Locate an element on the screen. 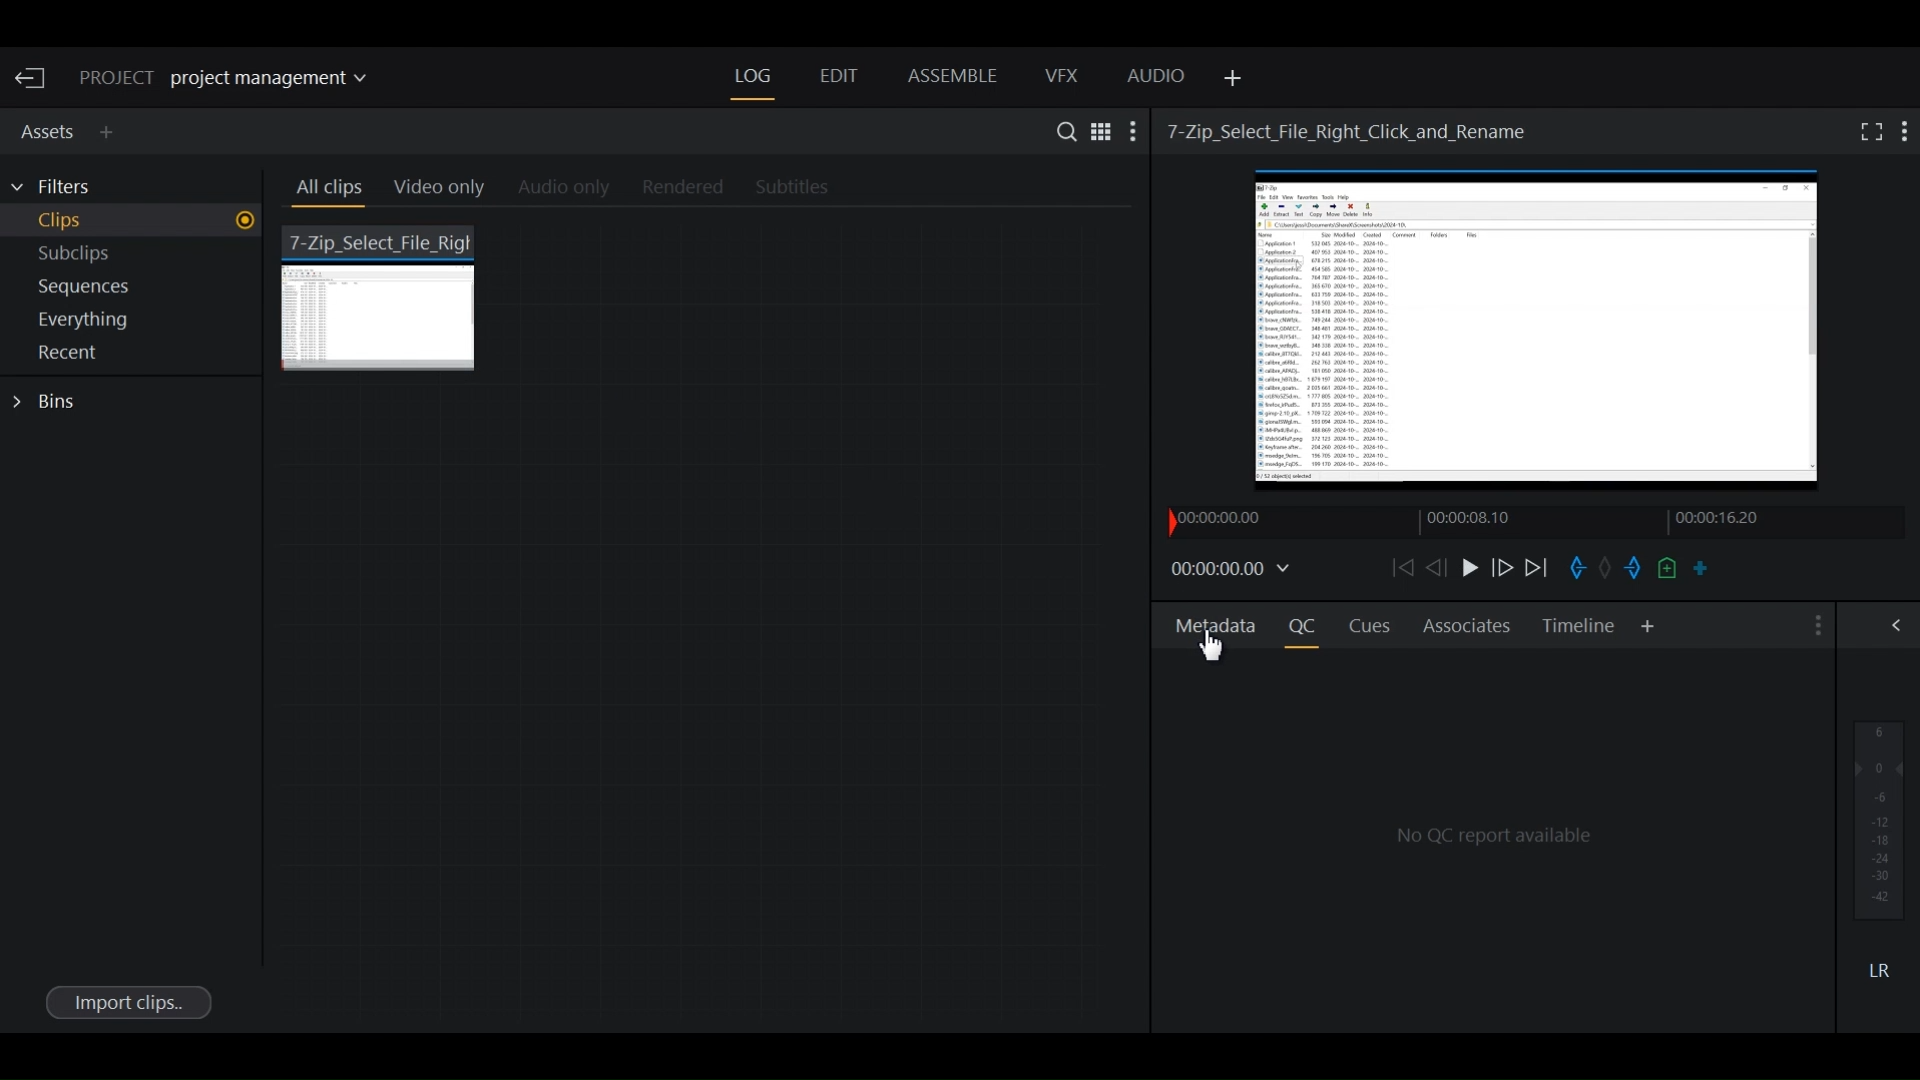 This screenshot has width=1920, height=1080. Rendered is located at coordinates (677, 188).